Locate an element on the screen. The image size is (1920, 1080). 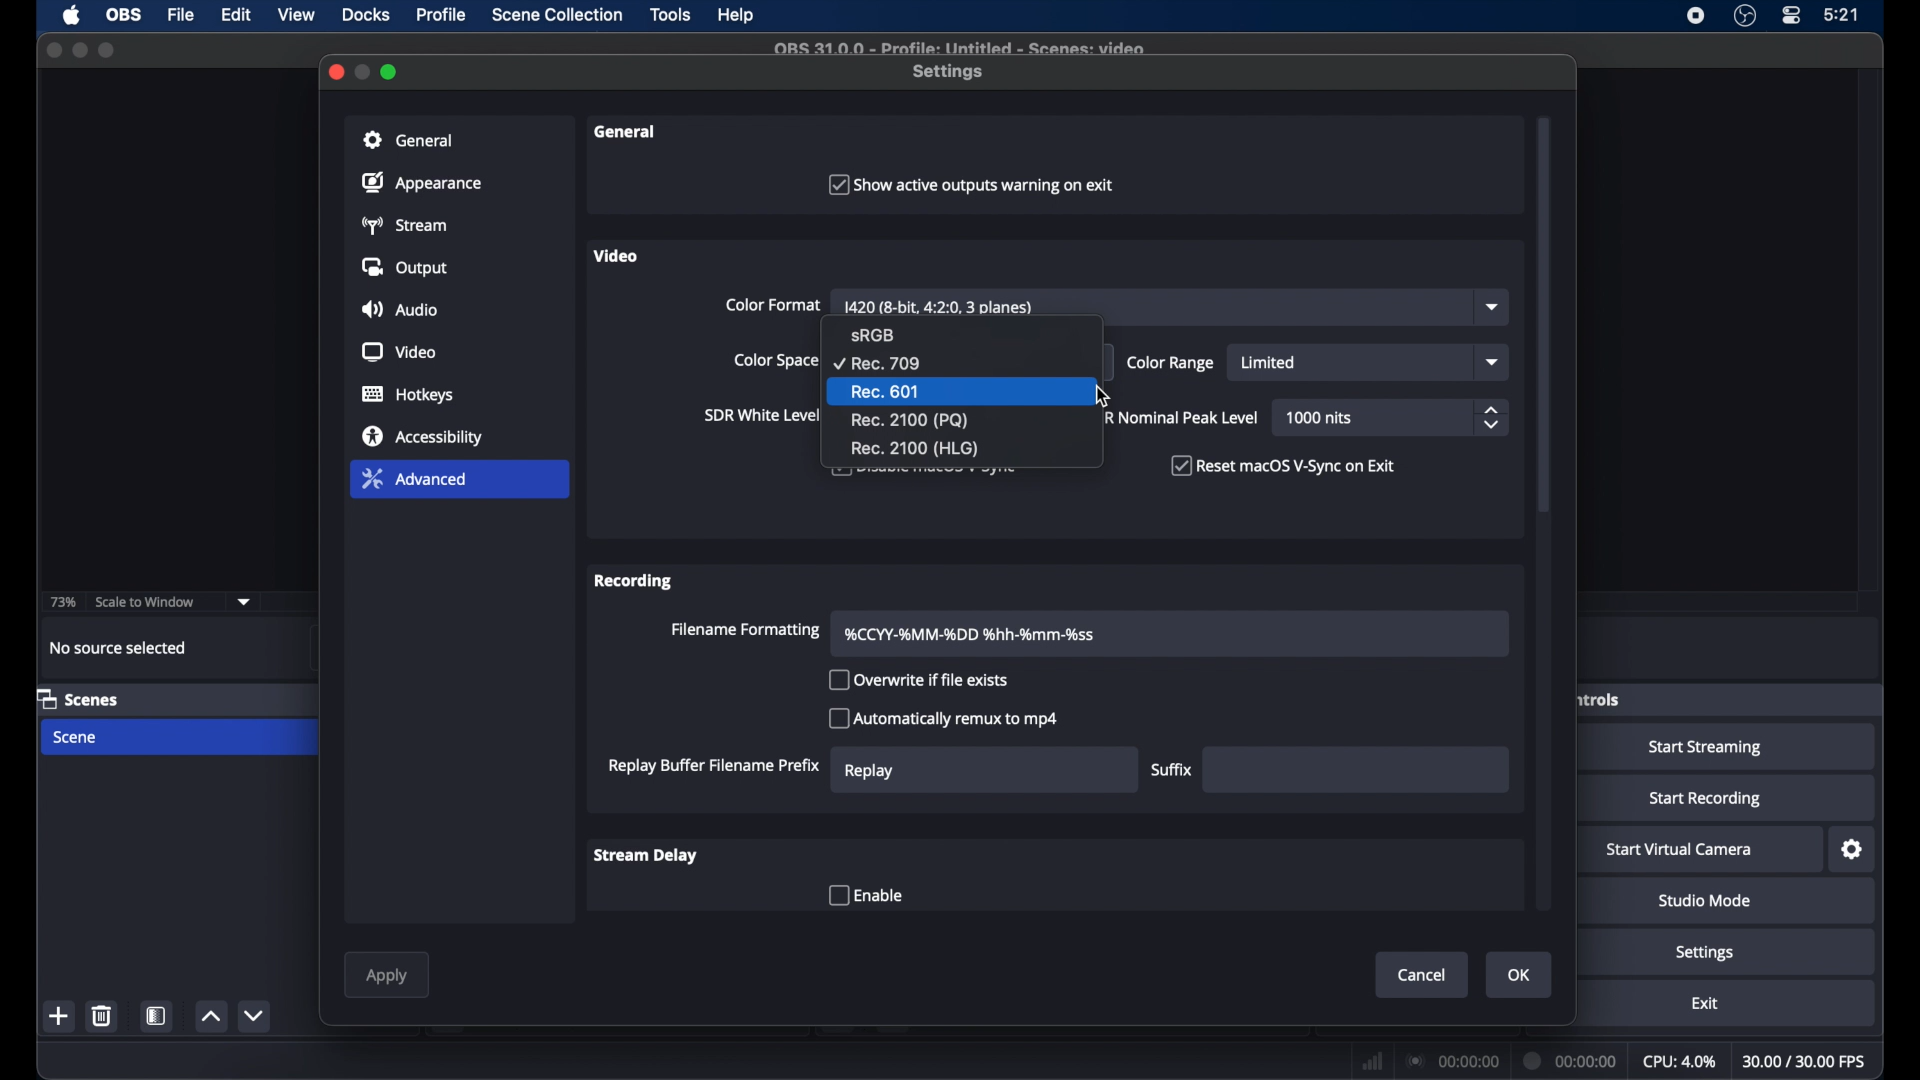
video is located at coordinates (617, 255).